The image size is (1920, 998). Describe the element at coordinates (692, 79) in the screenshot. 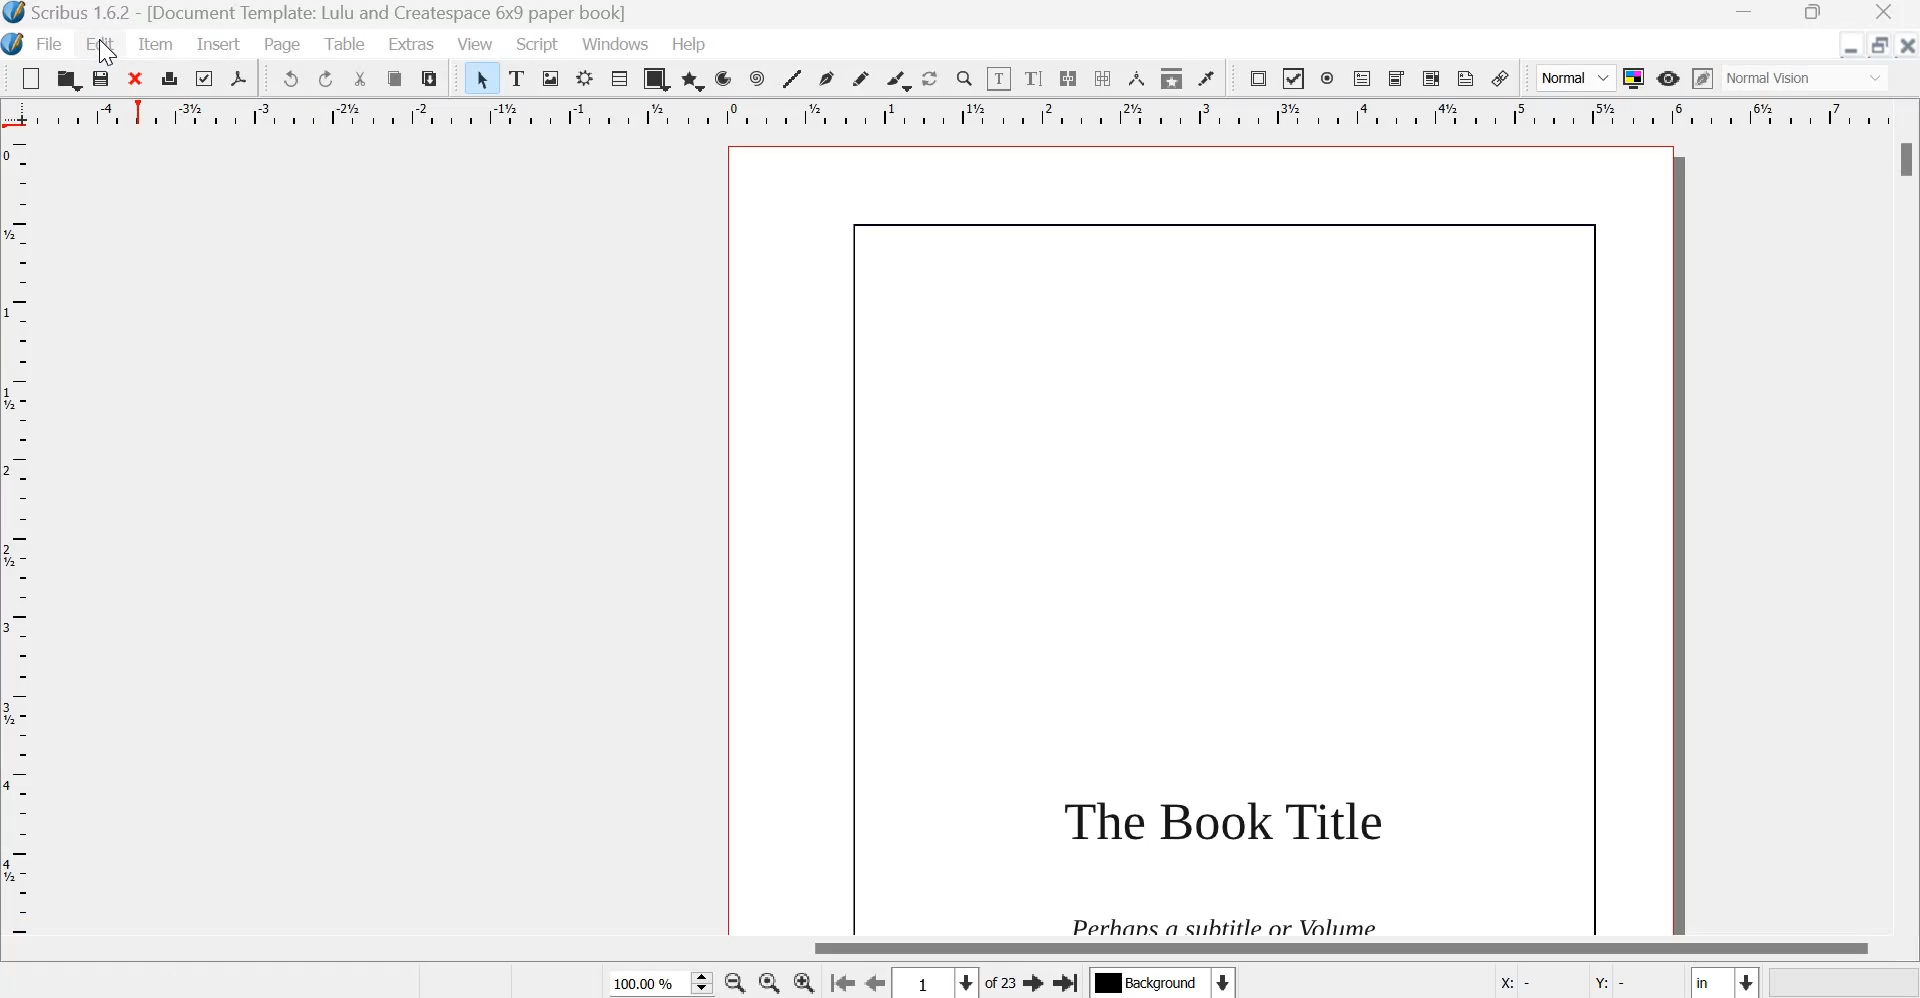

I see `polygon` at that location.